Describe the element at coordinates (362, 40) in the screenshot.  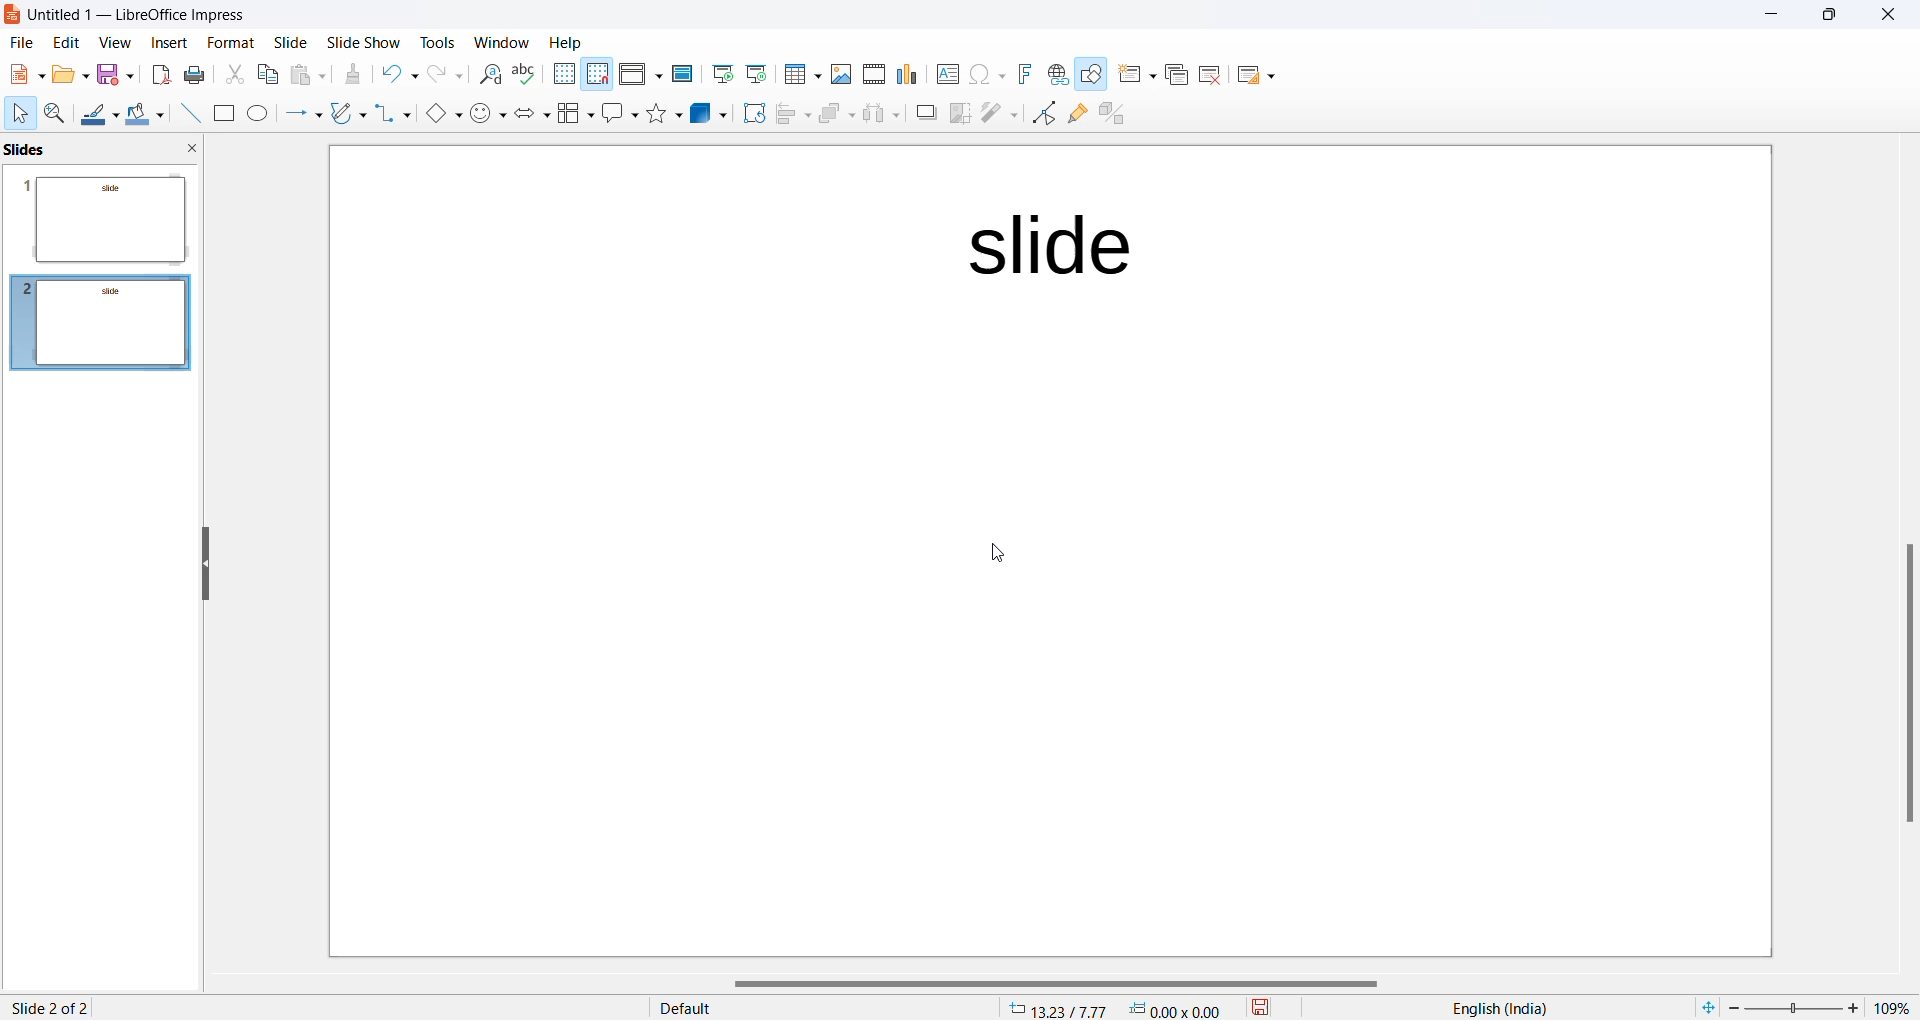
I see `Slide show` at that location.